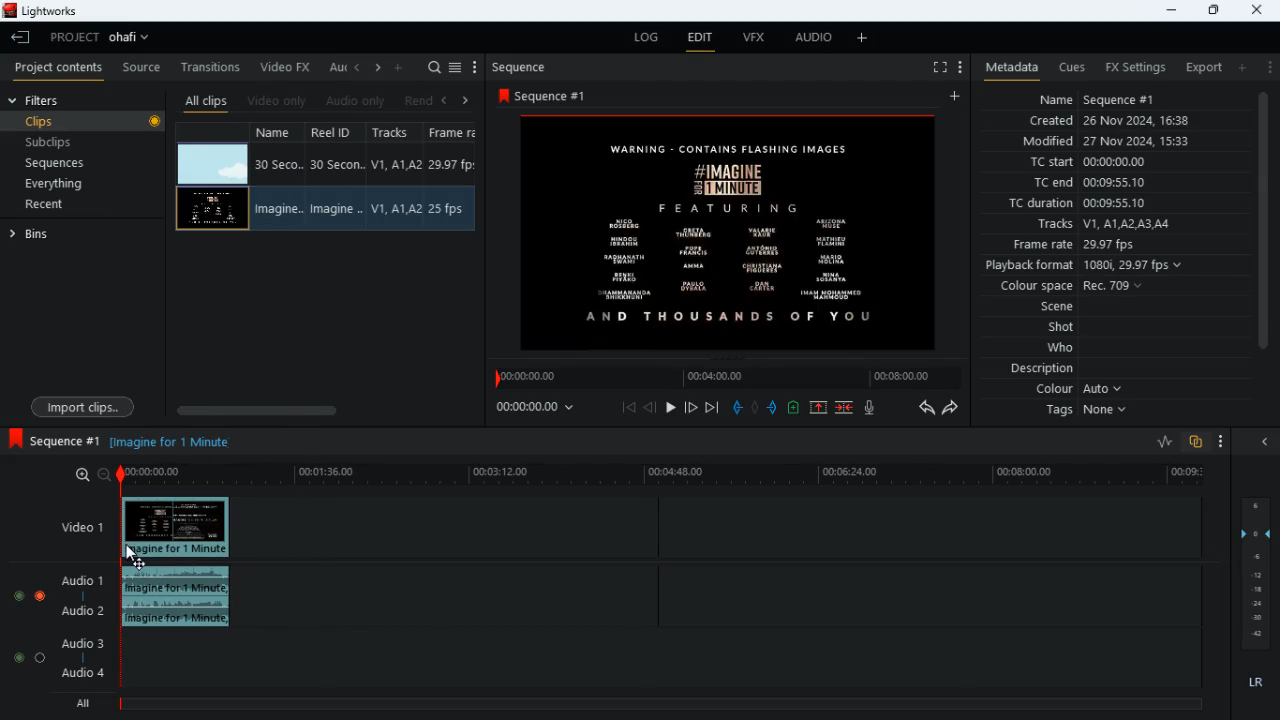 The width and height of the screenshot is (1280, 720). What do you see at coordinates (85, 123) in the screenshot?
I see `clips` at bounding box center [85, 123].